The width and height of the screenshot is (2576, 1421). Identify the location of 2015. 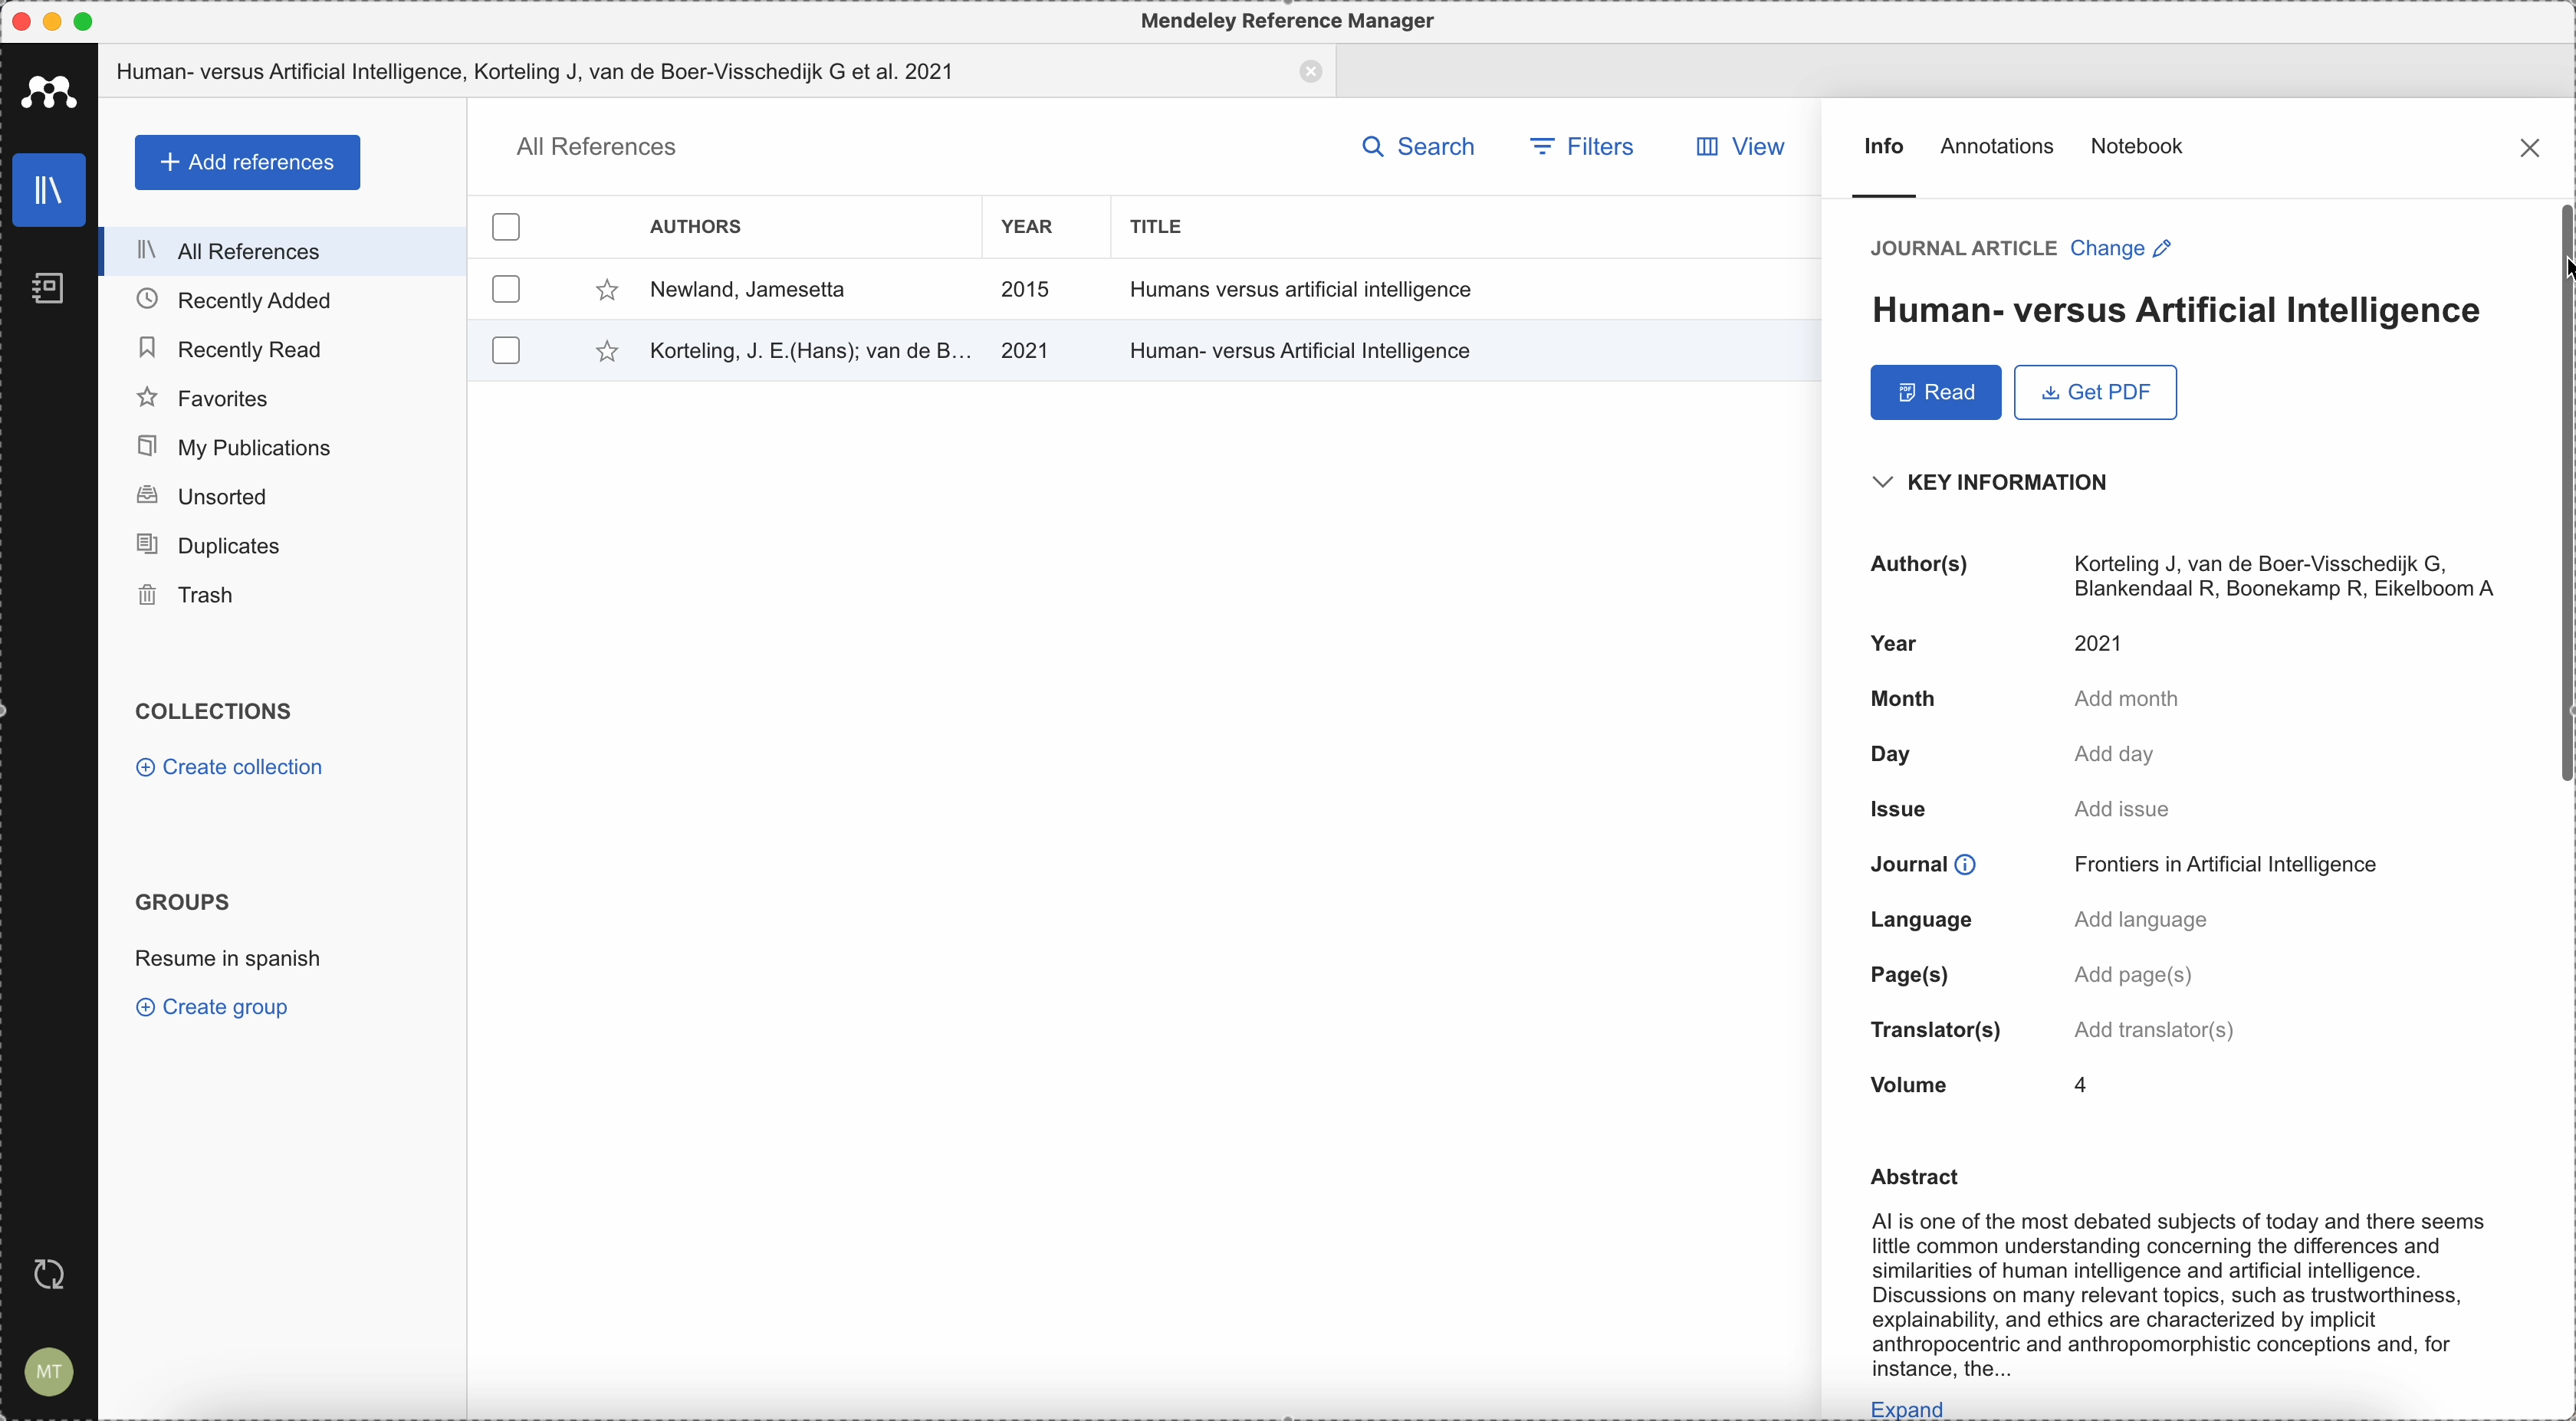
(1027, 290).